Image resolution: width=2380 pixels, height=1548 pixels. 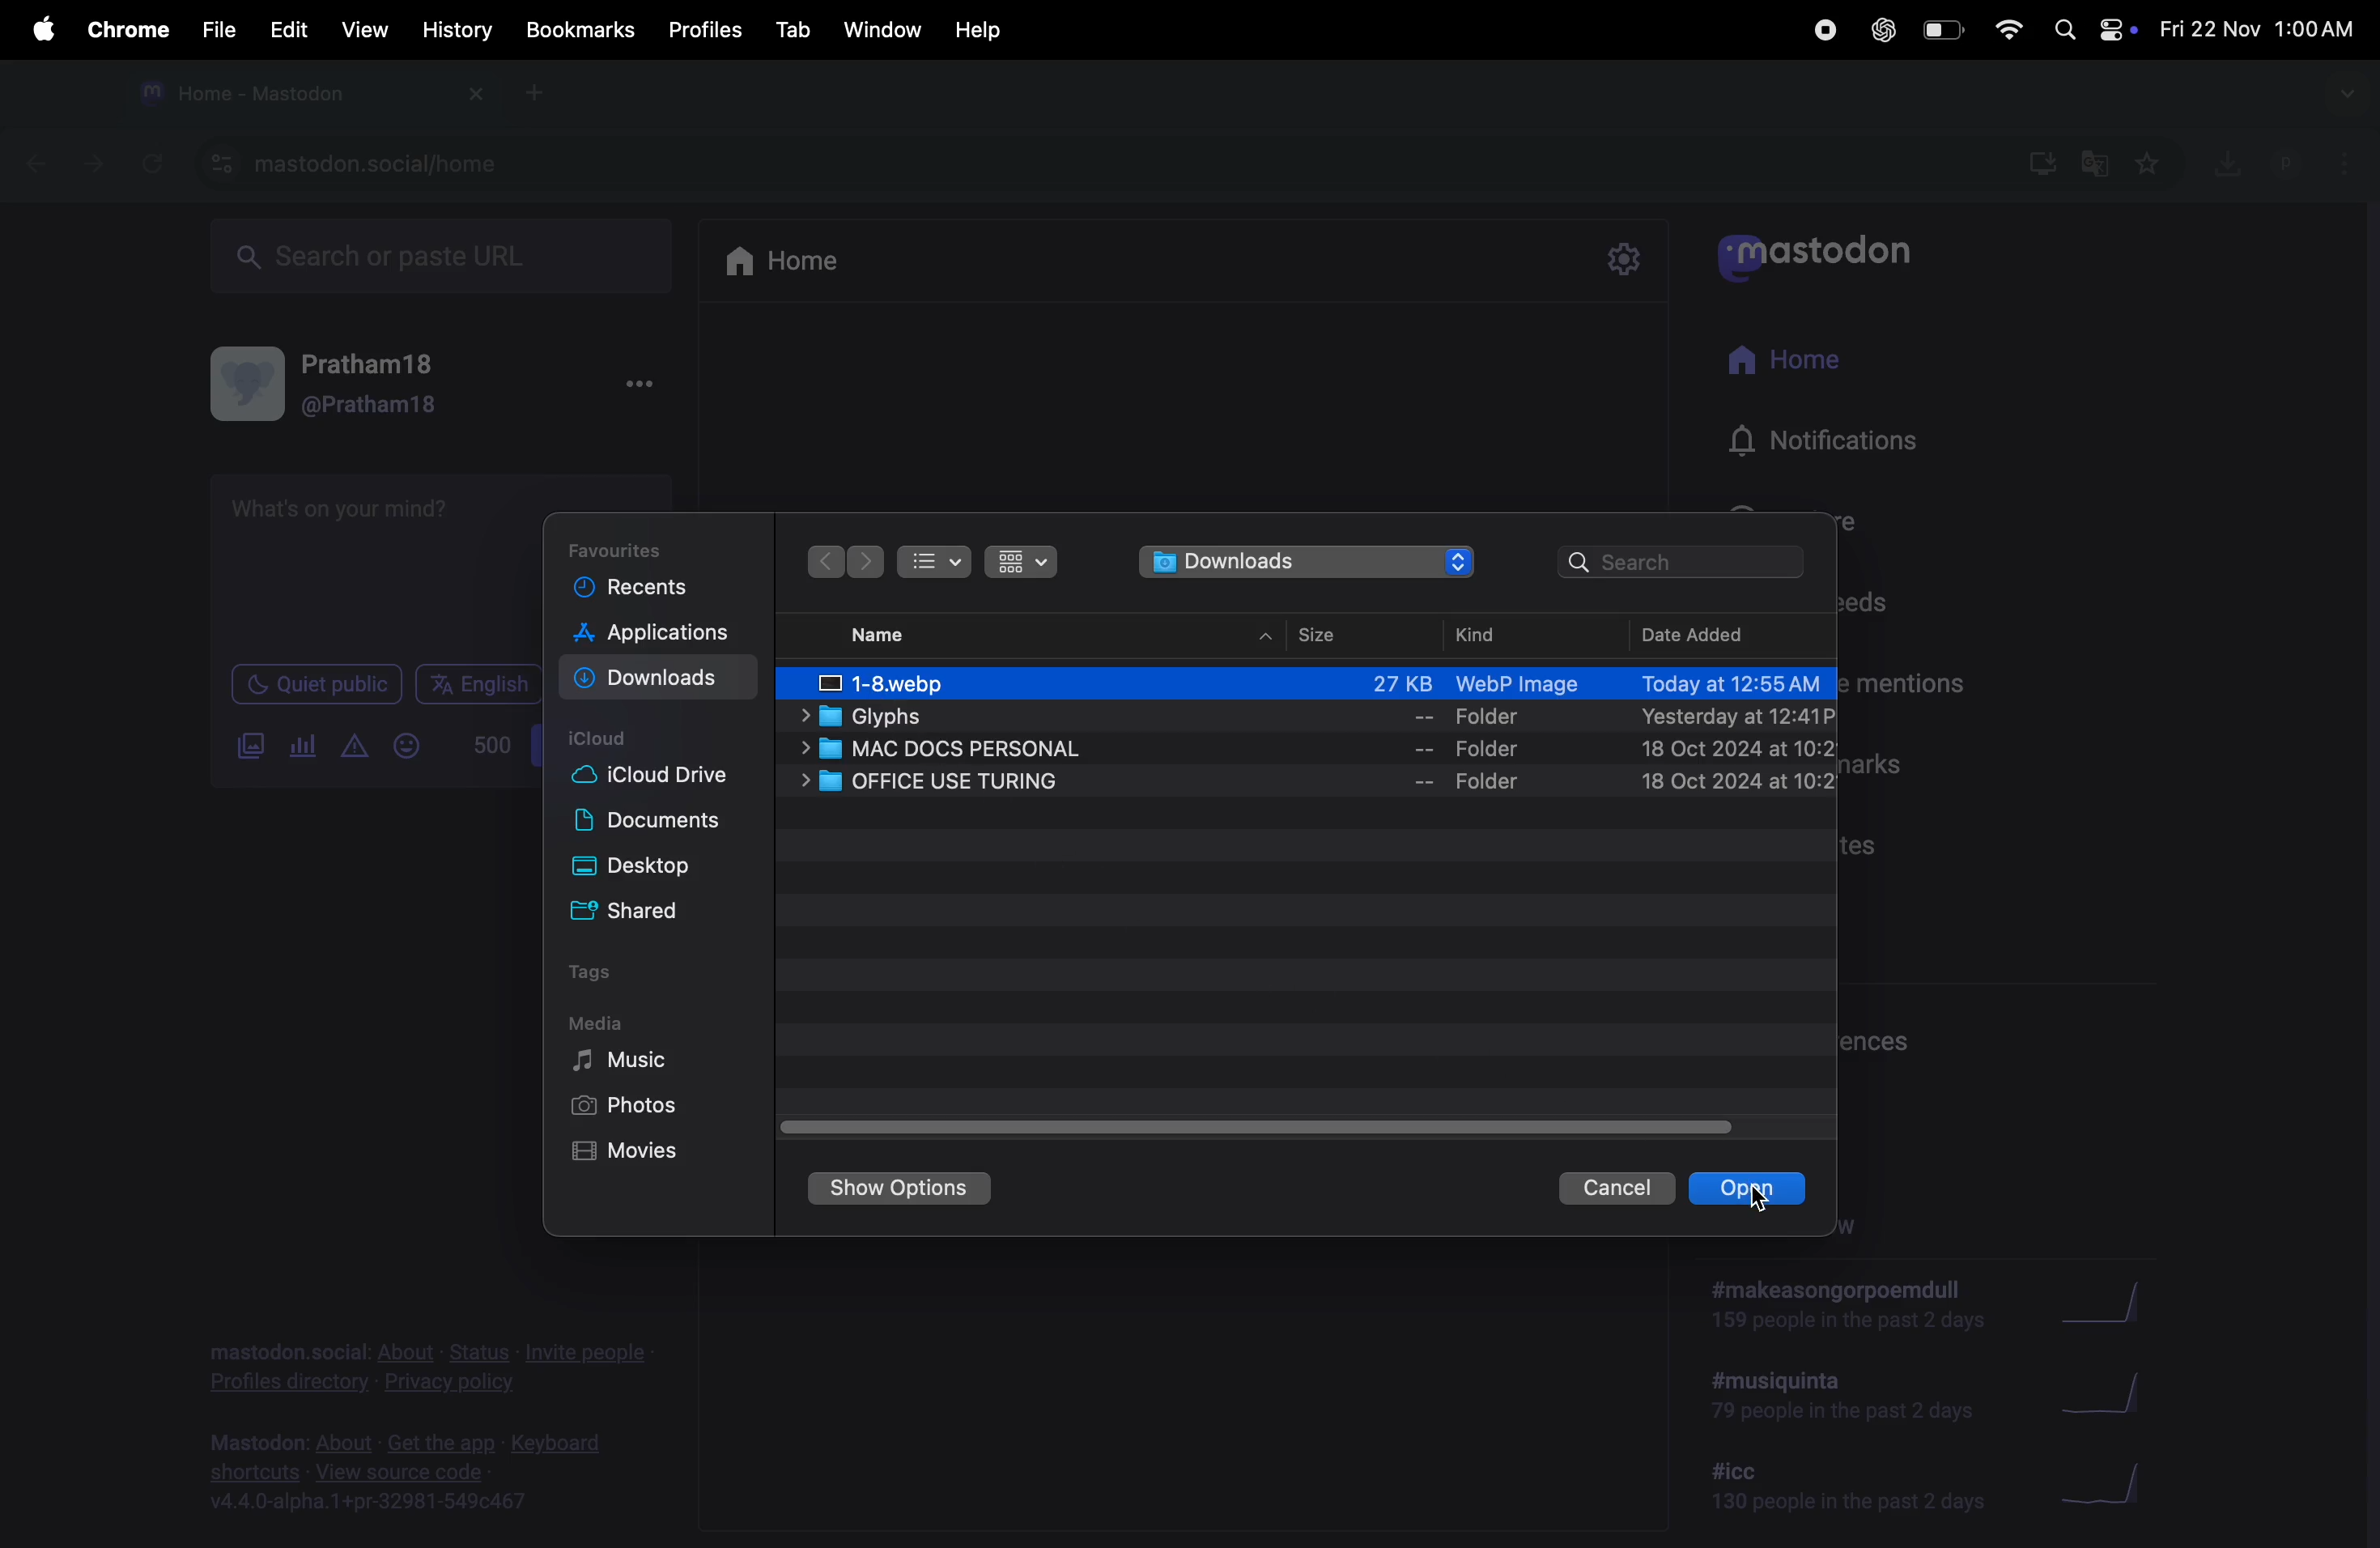 What do you see at coordinates (2276, 164) in the screenshot?
I see `profile` at bounding box center [2276, 164].